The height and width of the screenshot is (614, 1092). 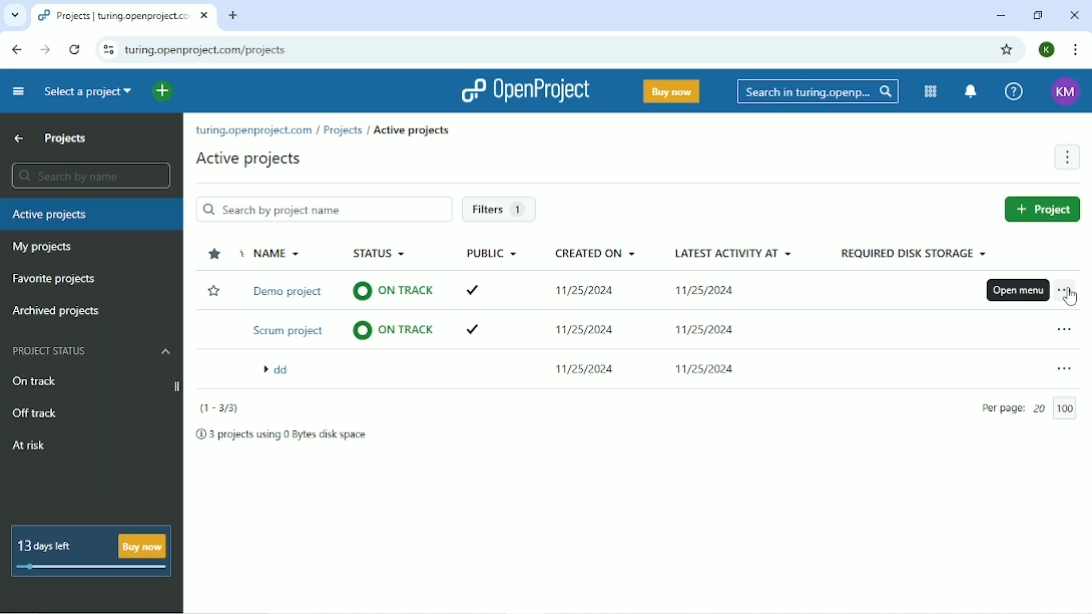 I want to click on Add to Favorite, so click(x=214, y=291).